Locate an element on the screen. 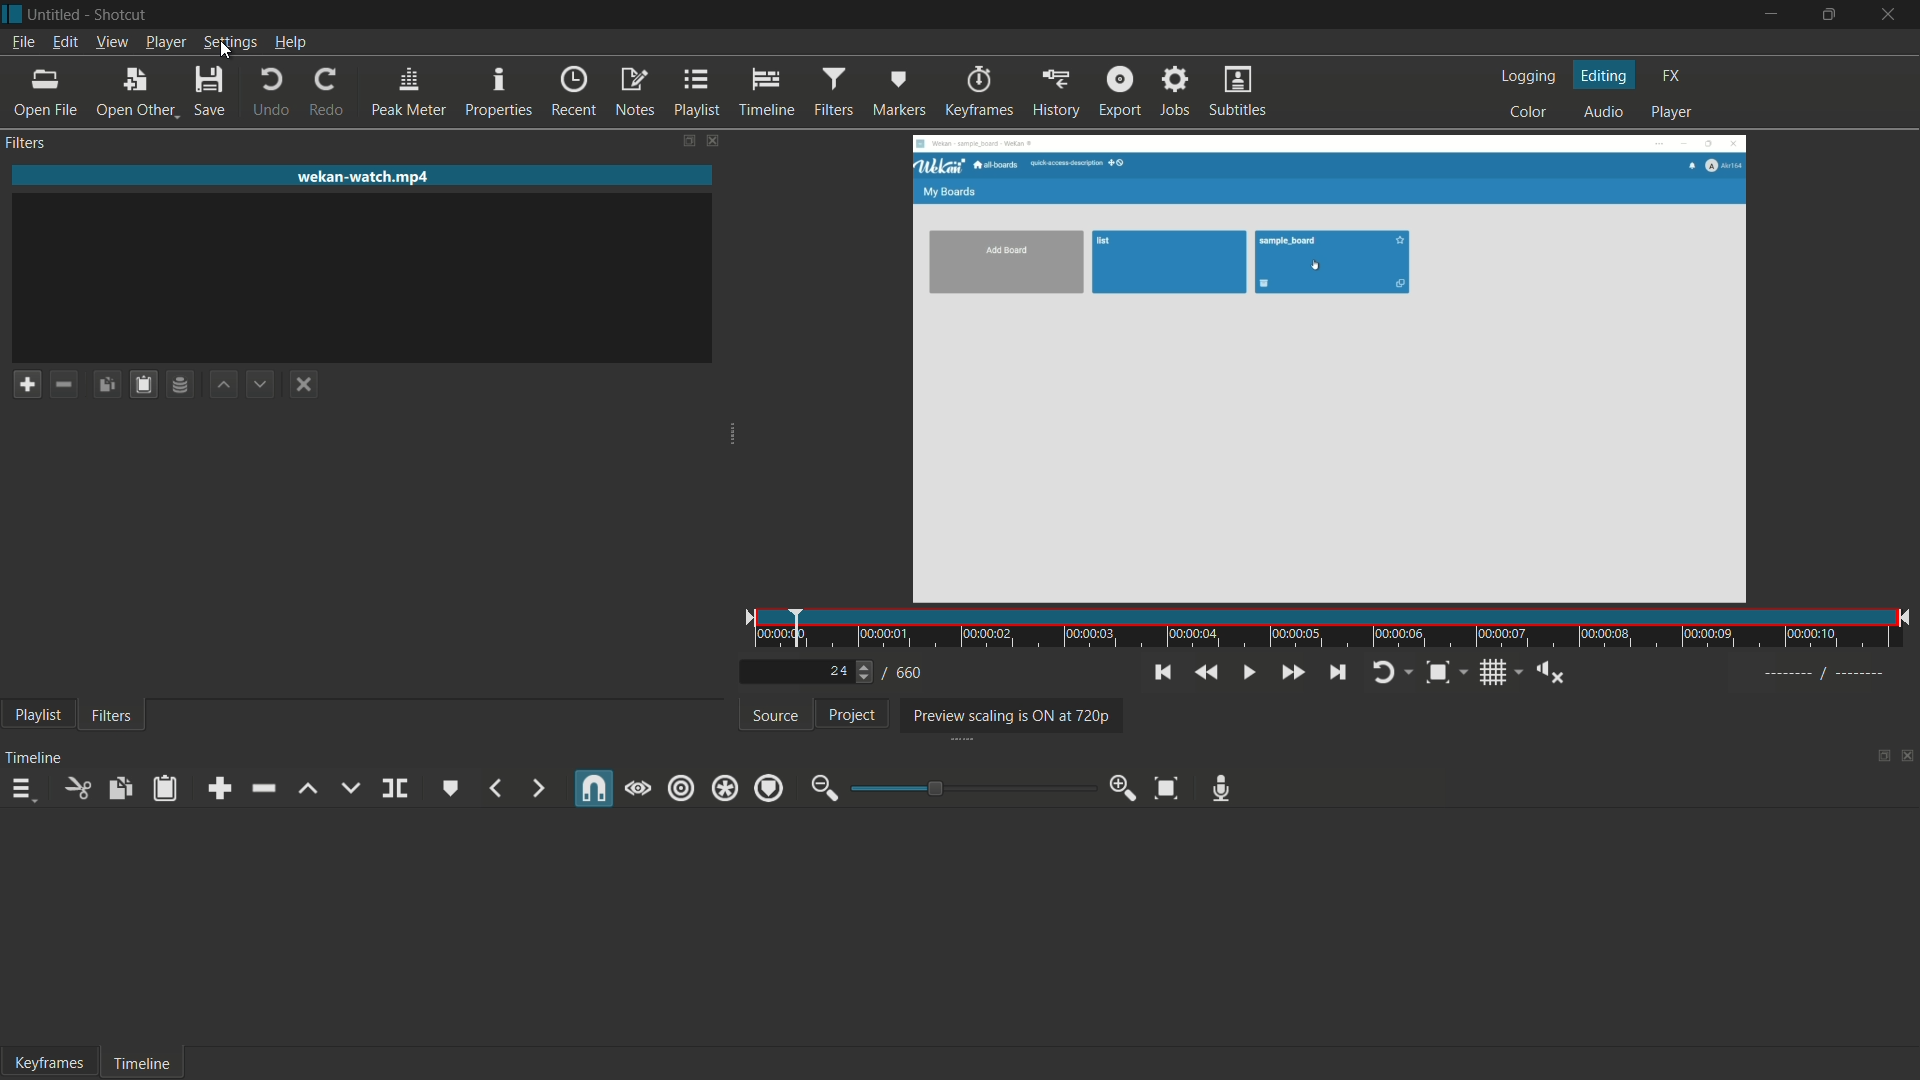 The image size is (1920, 1080). color is located at coordinates (1529, 113).